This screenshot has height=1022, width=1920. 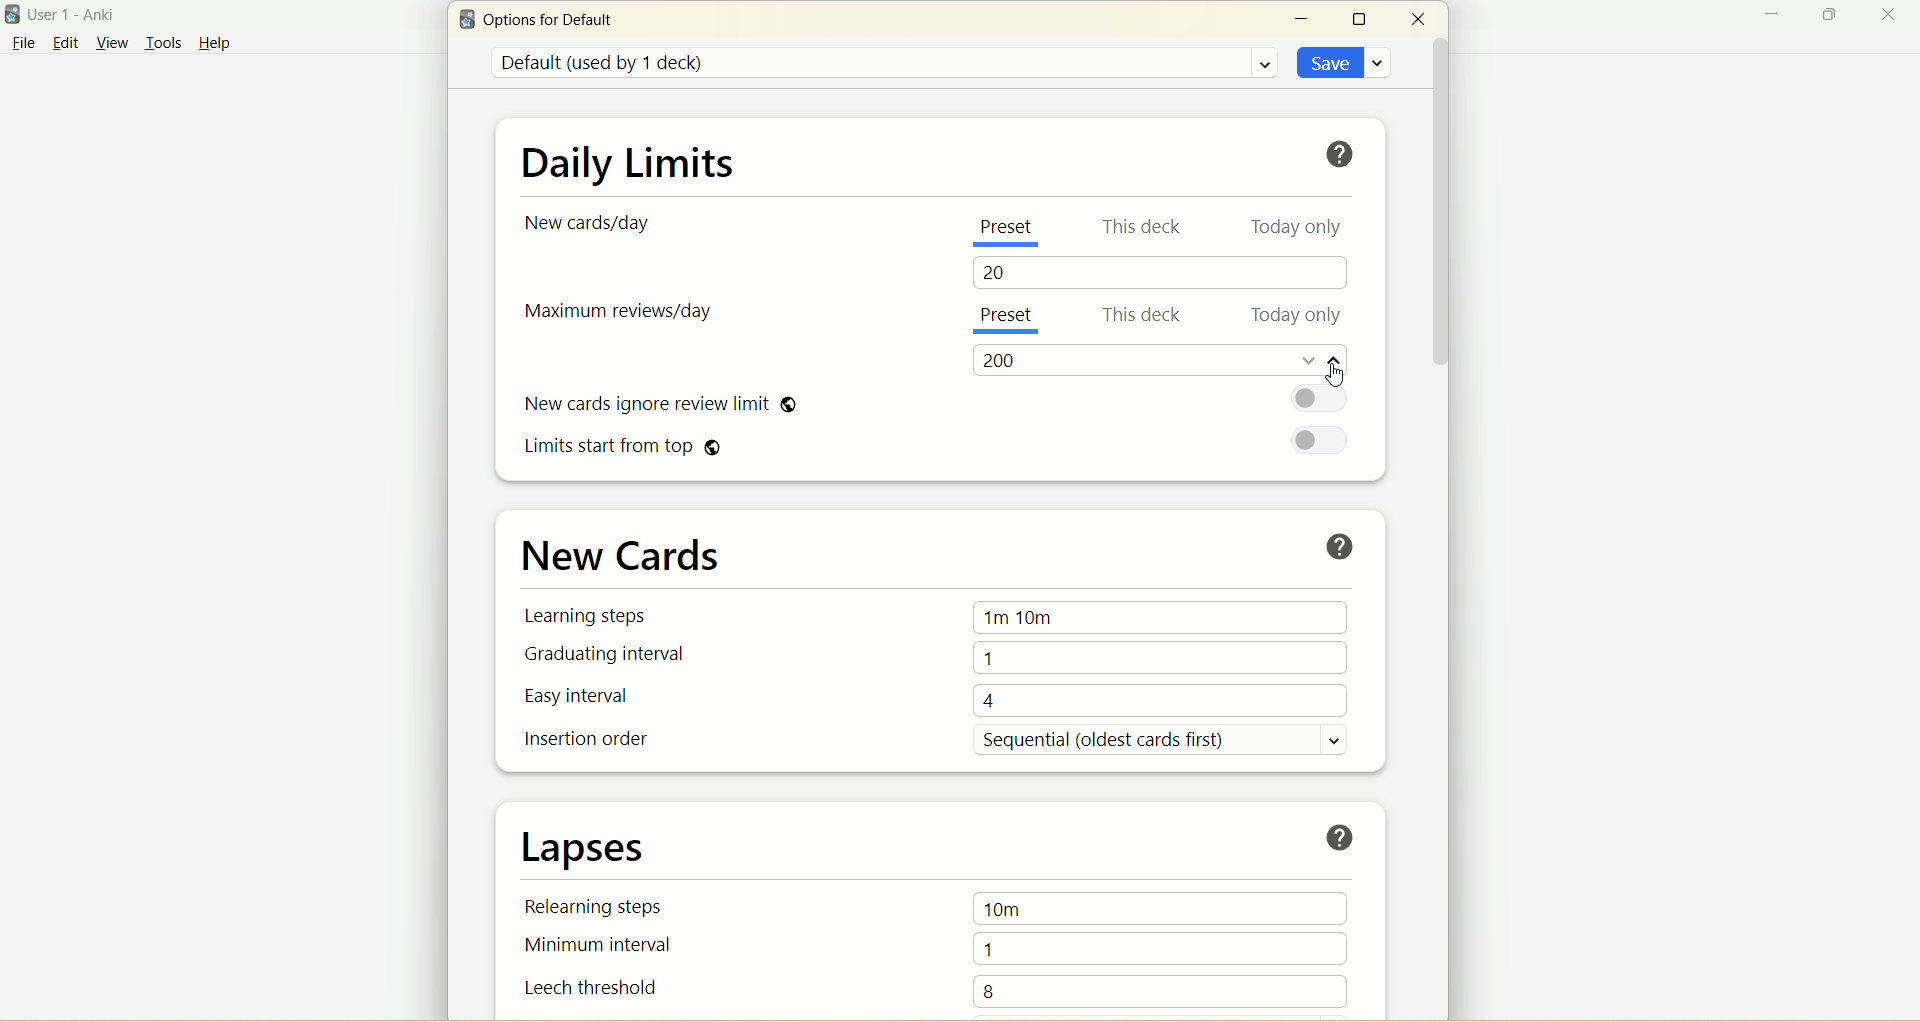 I want to click on sequential, so click(x=1157, y=741).